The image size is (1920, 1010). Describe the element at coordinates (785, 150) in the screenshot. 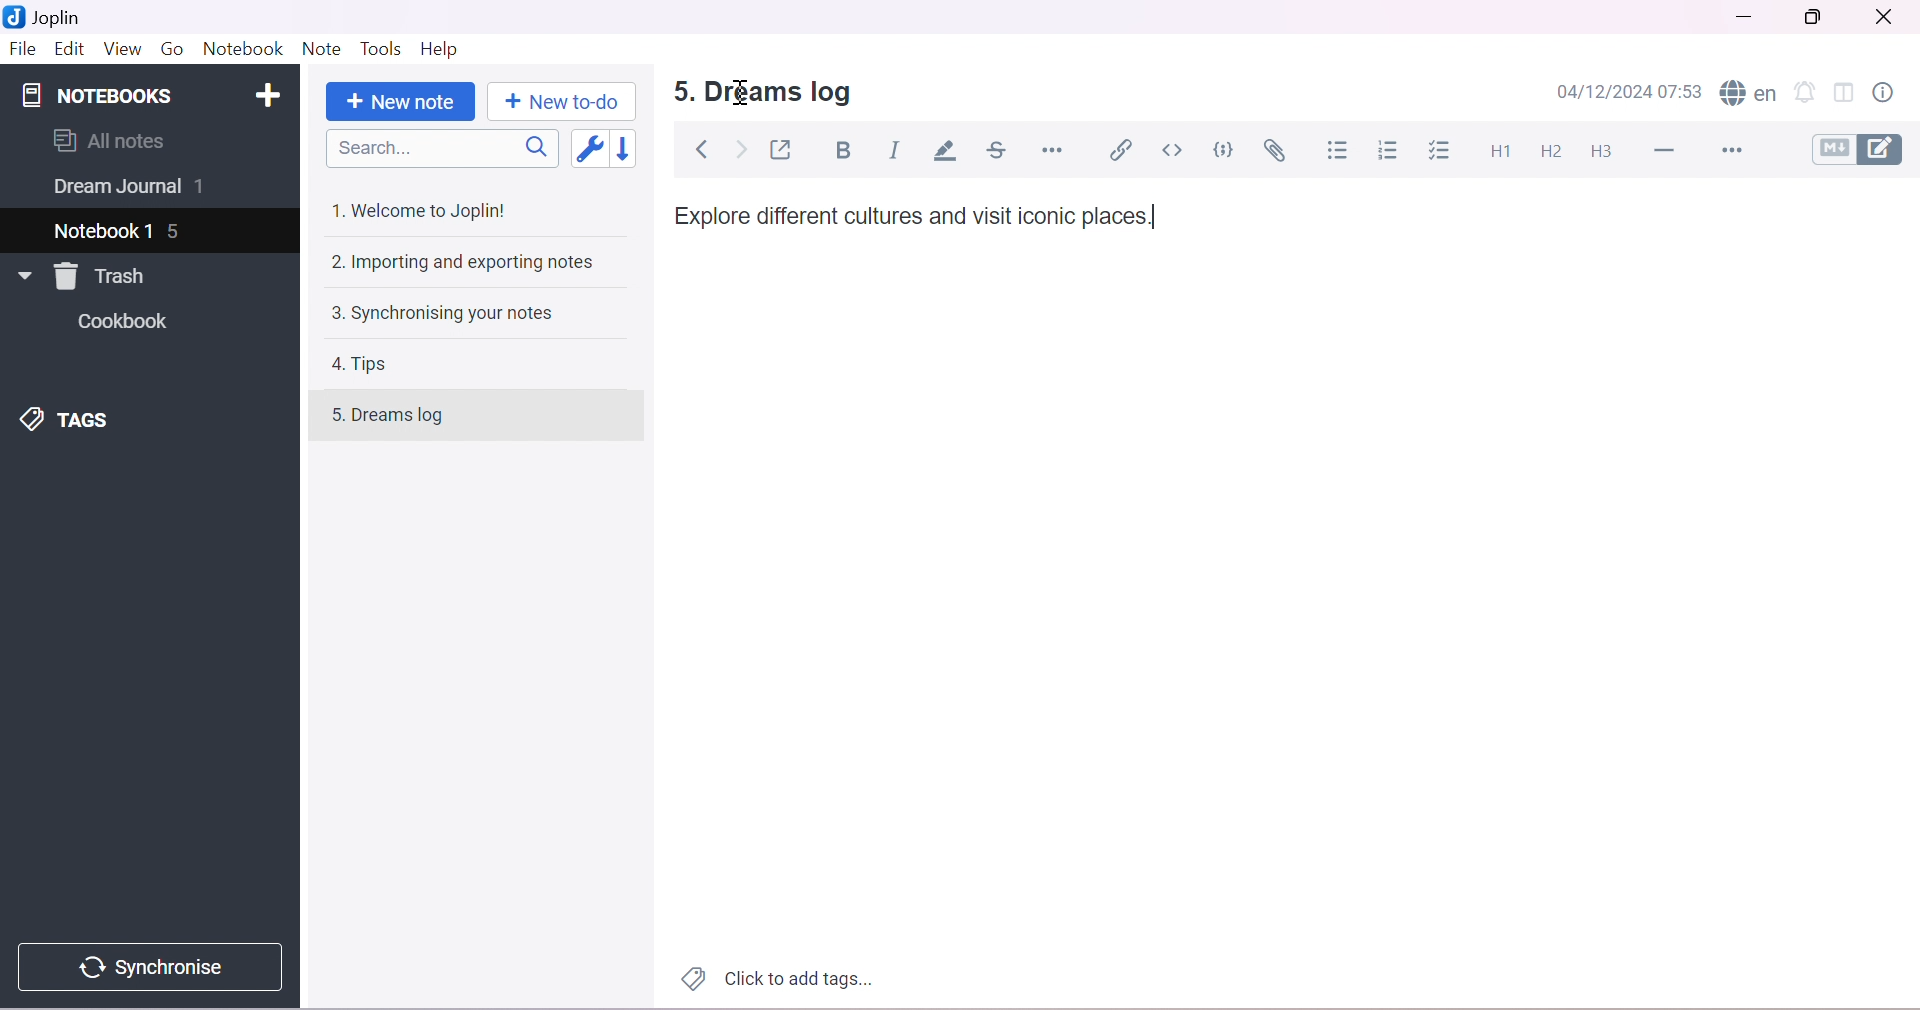

I see `Toggle external editing` at that location.